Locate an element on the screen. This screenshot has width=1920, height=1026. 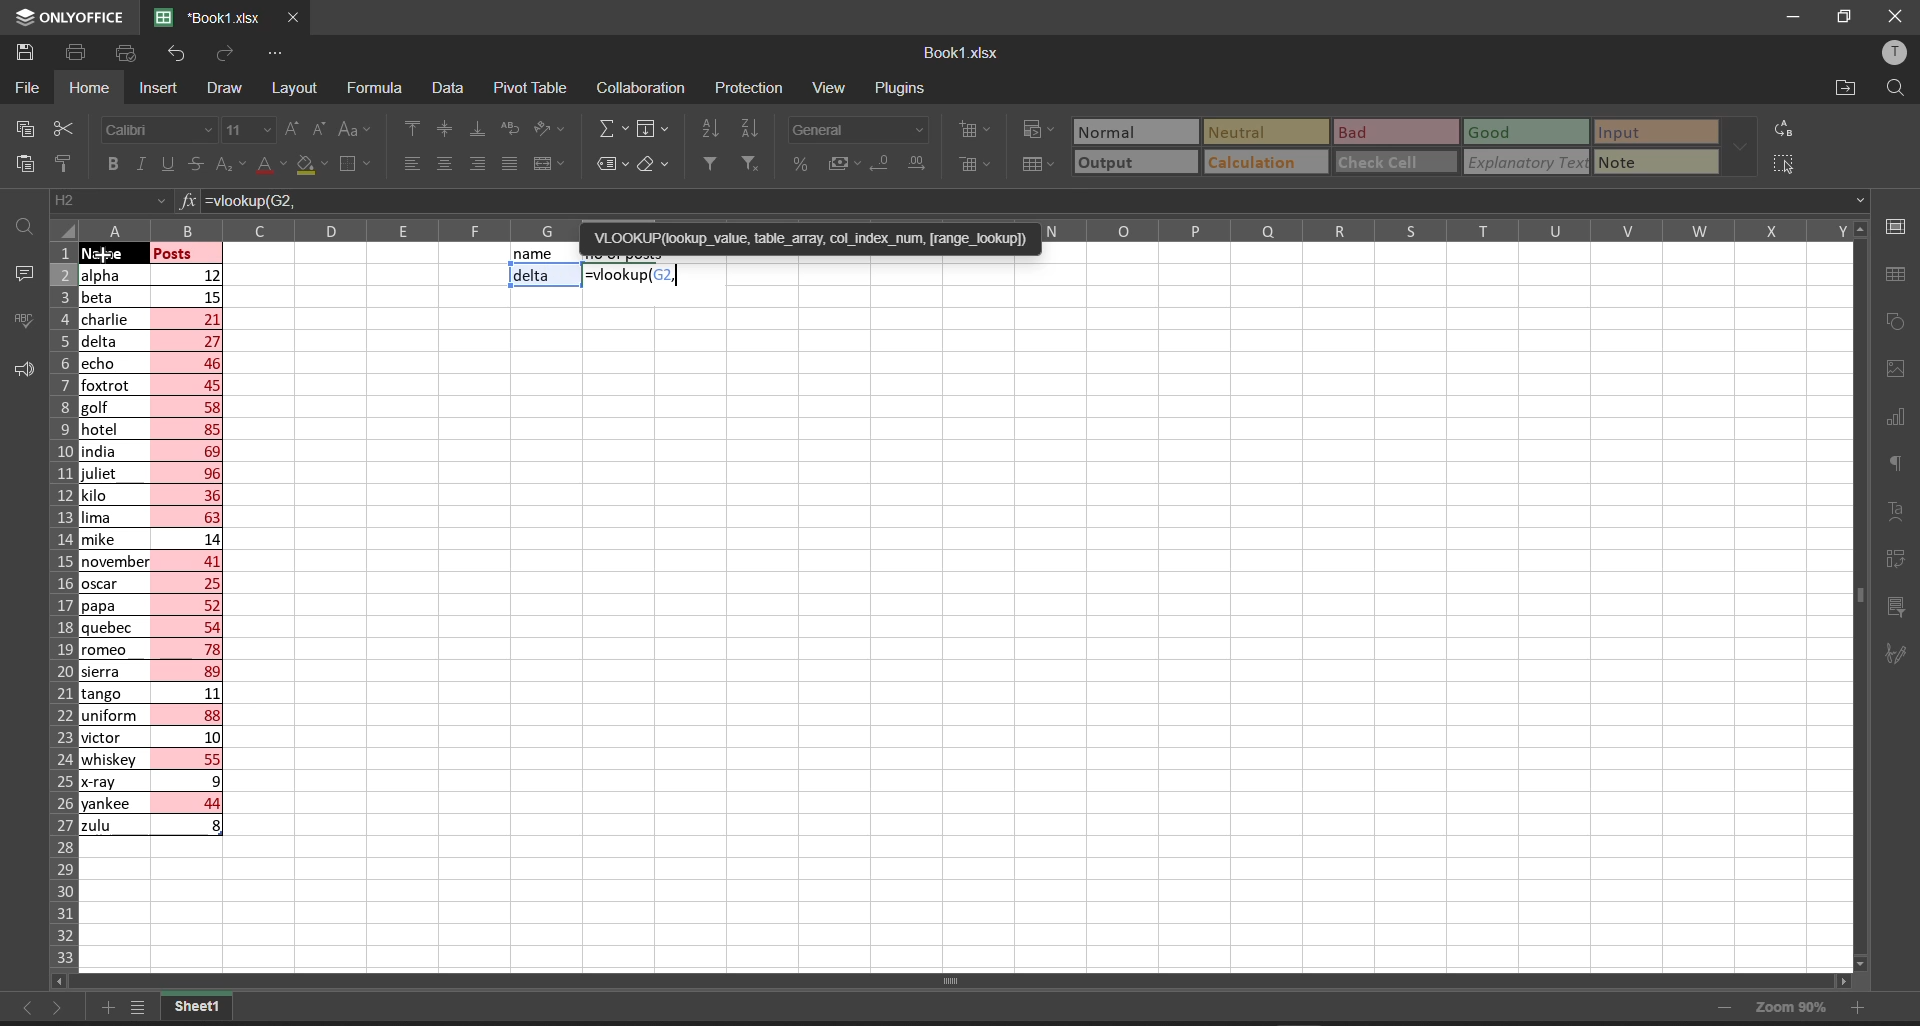
emty cell is located at coordinates (1033, 635).